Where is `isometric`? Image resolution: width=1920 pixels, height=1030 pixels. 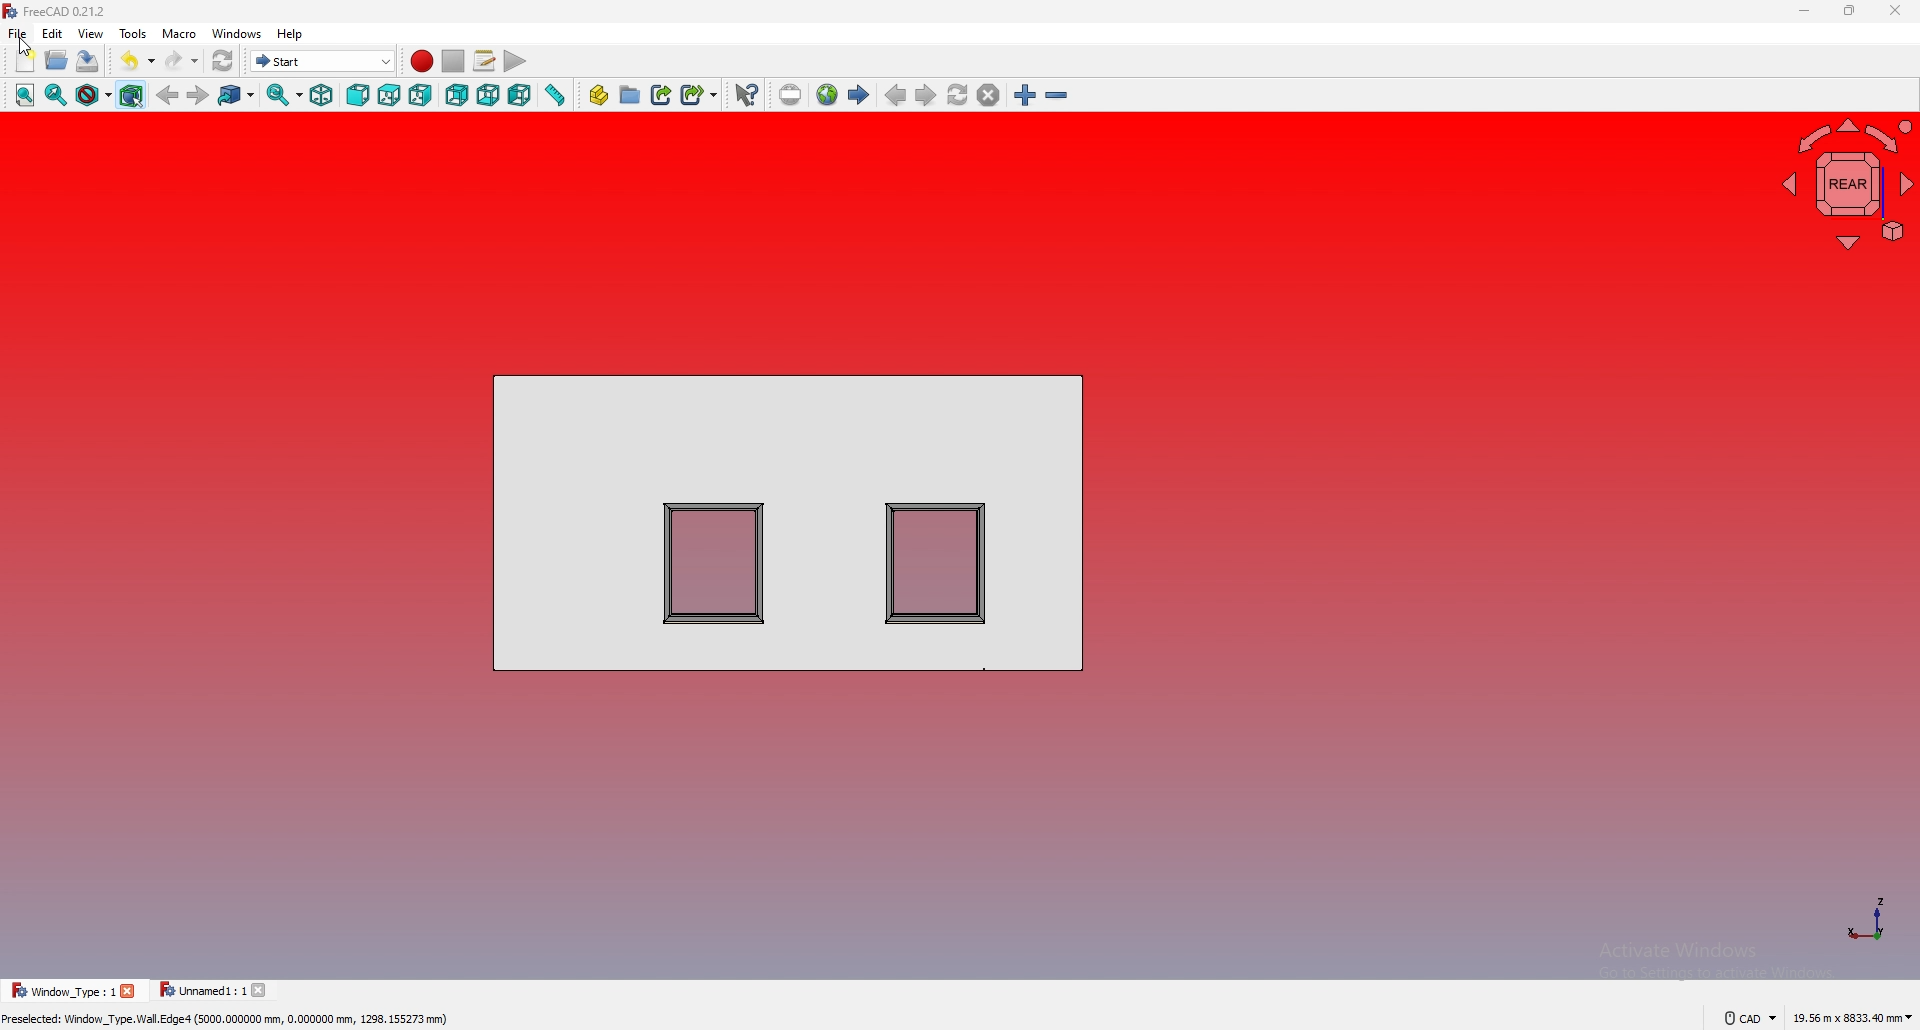 isometric is located at coordinates (322, 96).